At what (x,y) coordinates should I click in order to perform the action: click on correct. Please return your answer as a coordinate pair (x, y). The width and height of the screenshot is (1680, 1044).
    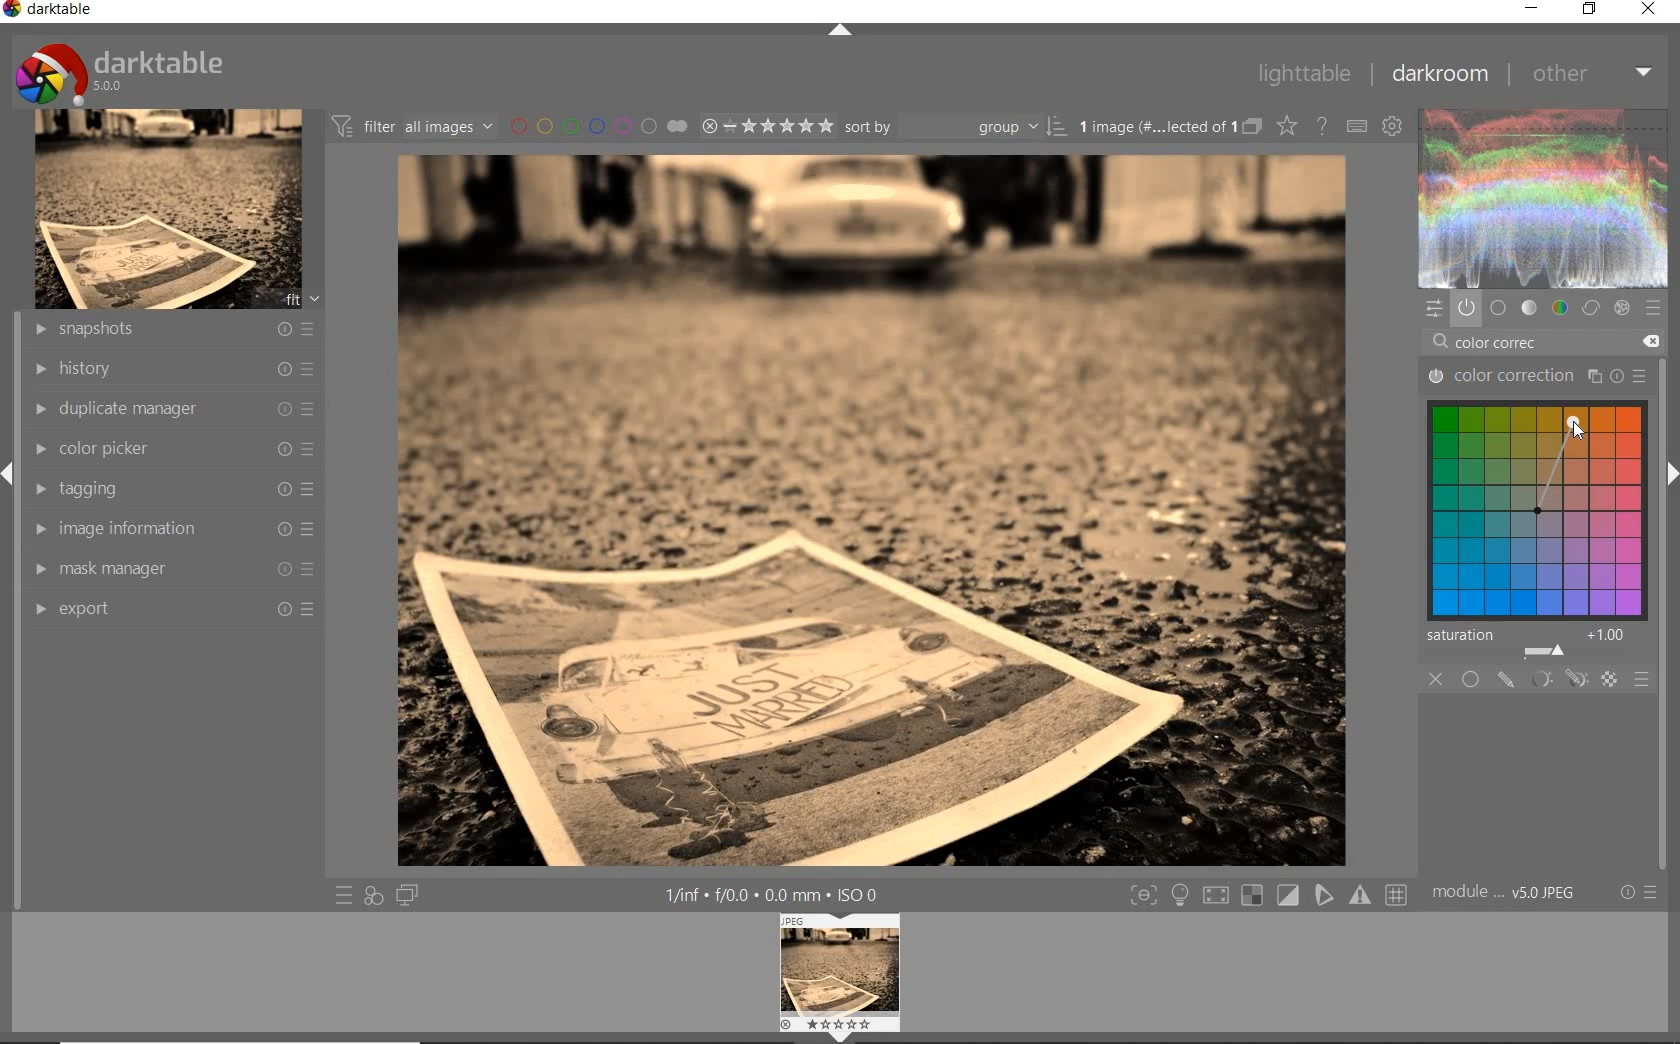
    Looking at the image, I should click on (1591, 308).